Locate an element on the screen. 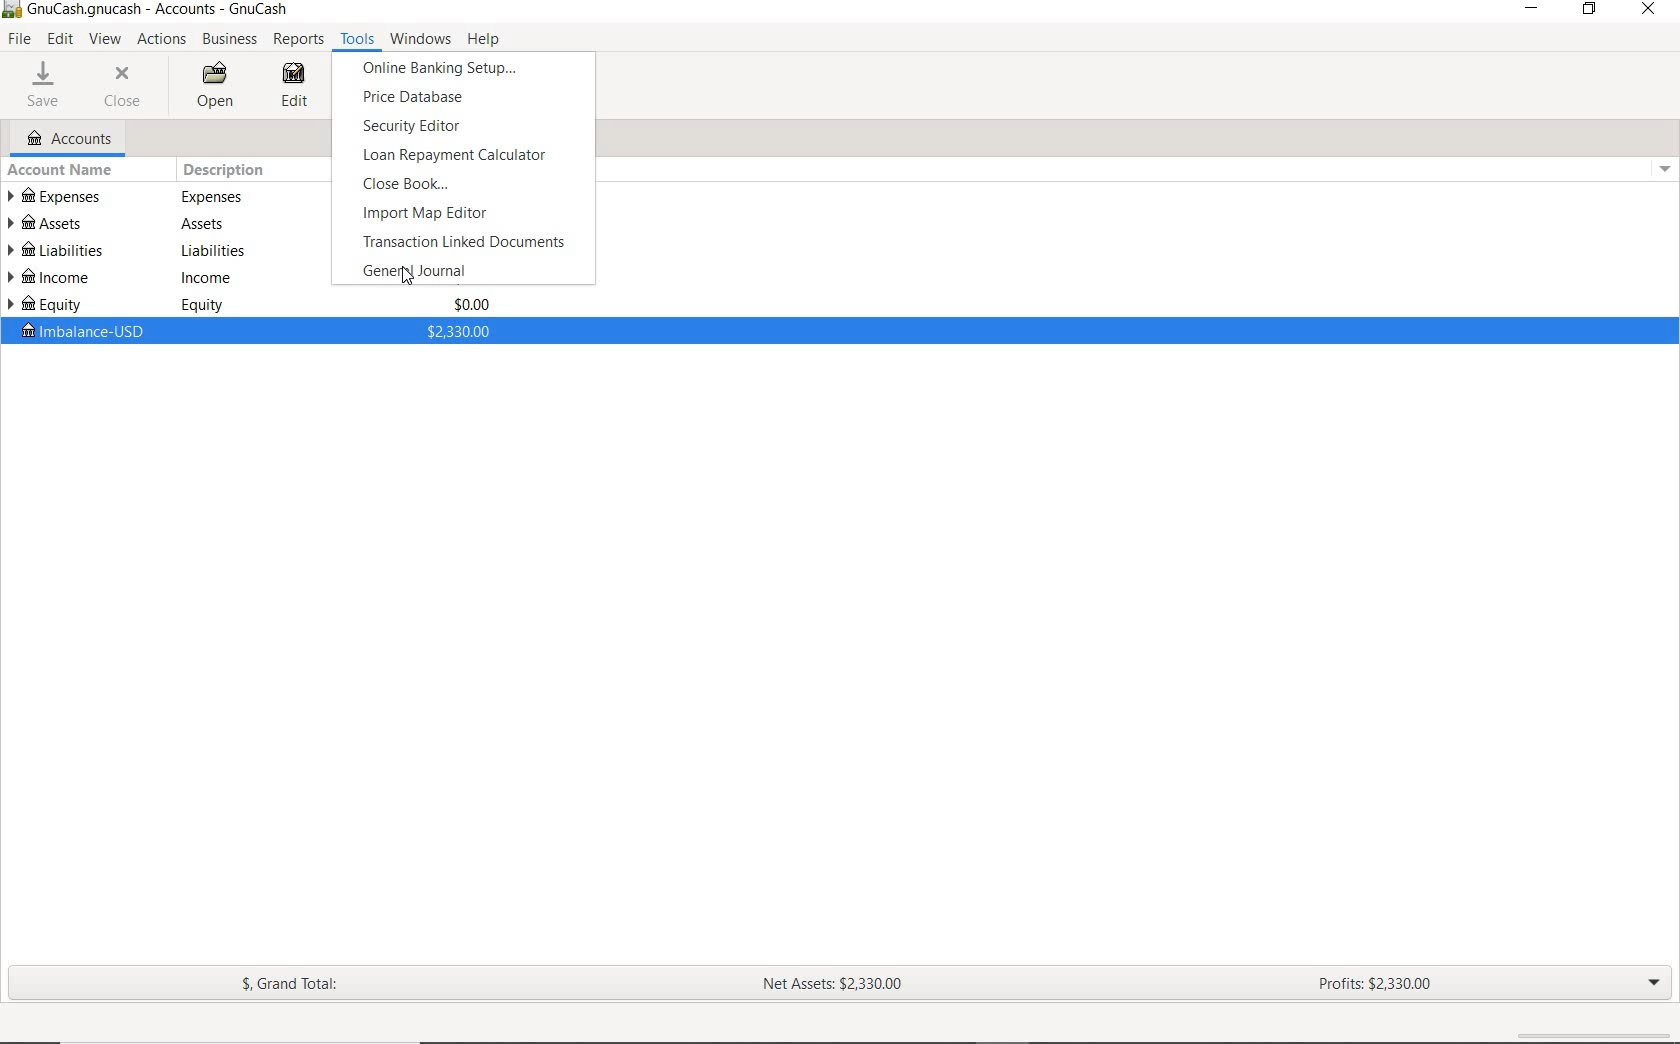  FILE is located at coordinates (17, 41).